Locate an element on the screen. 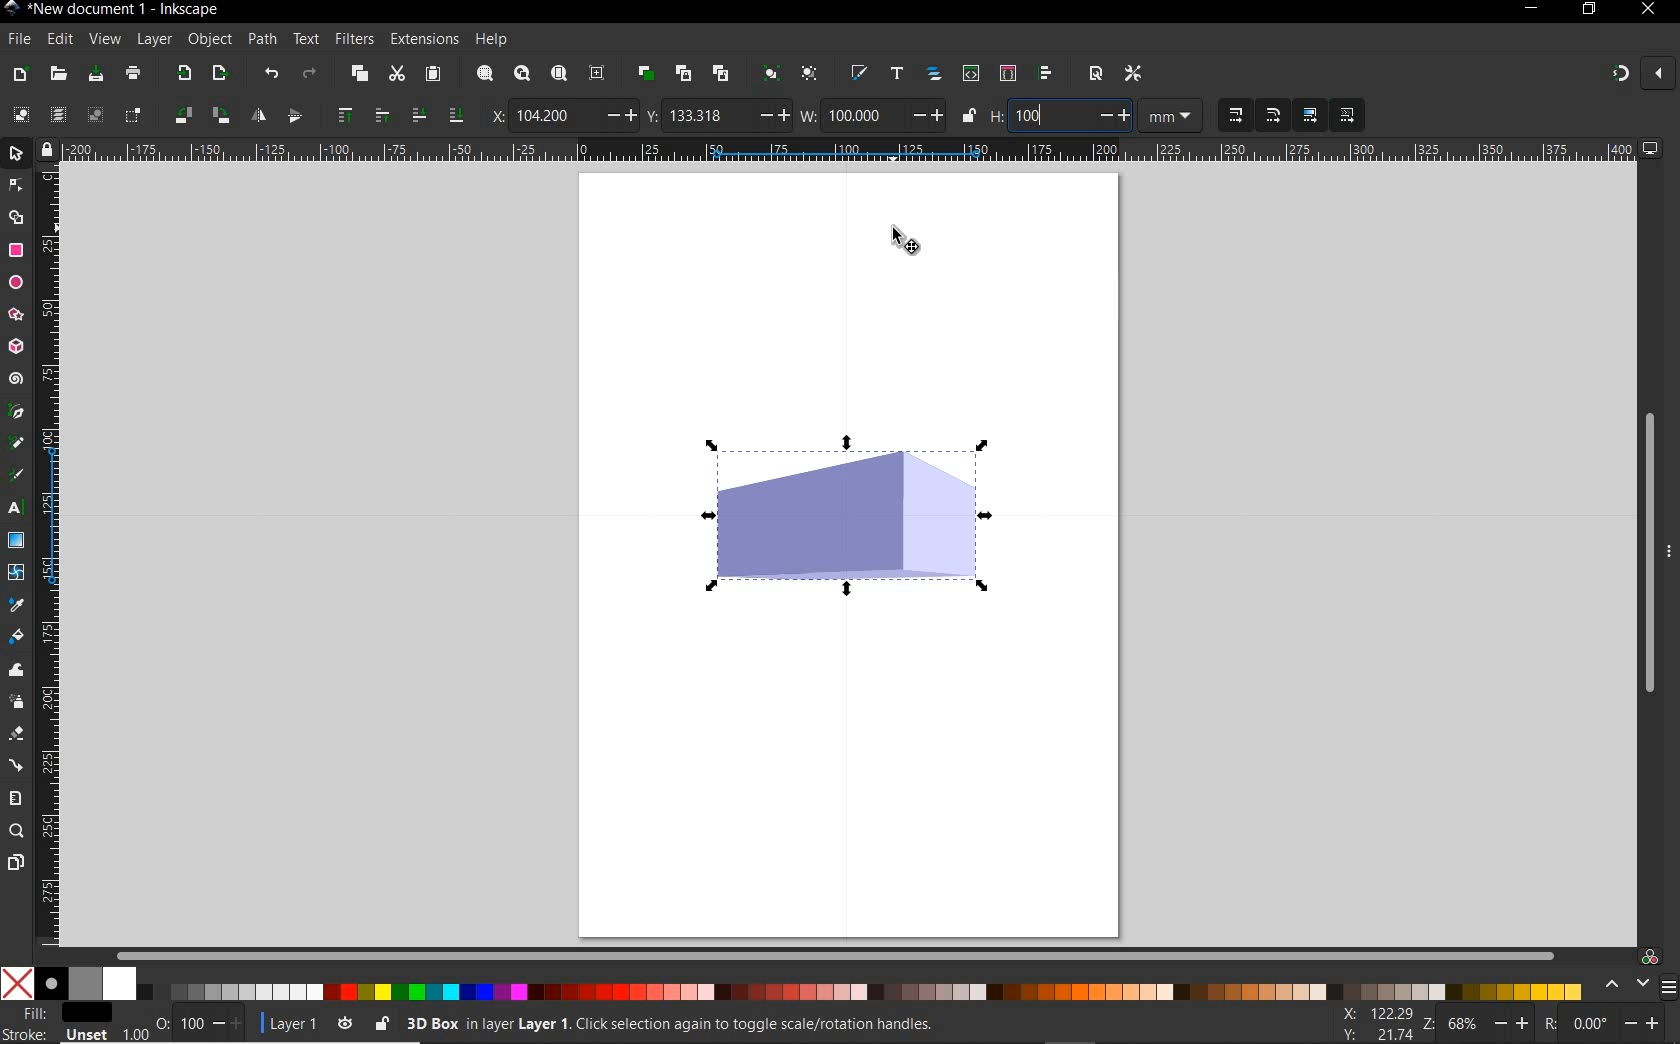  layer is located at coordinates (154, 40).